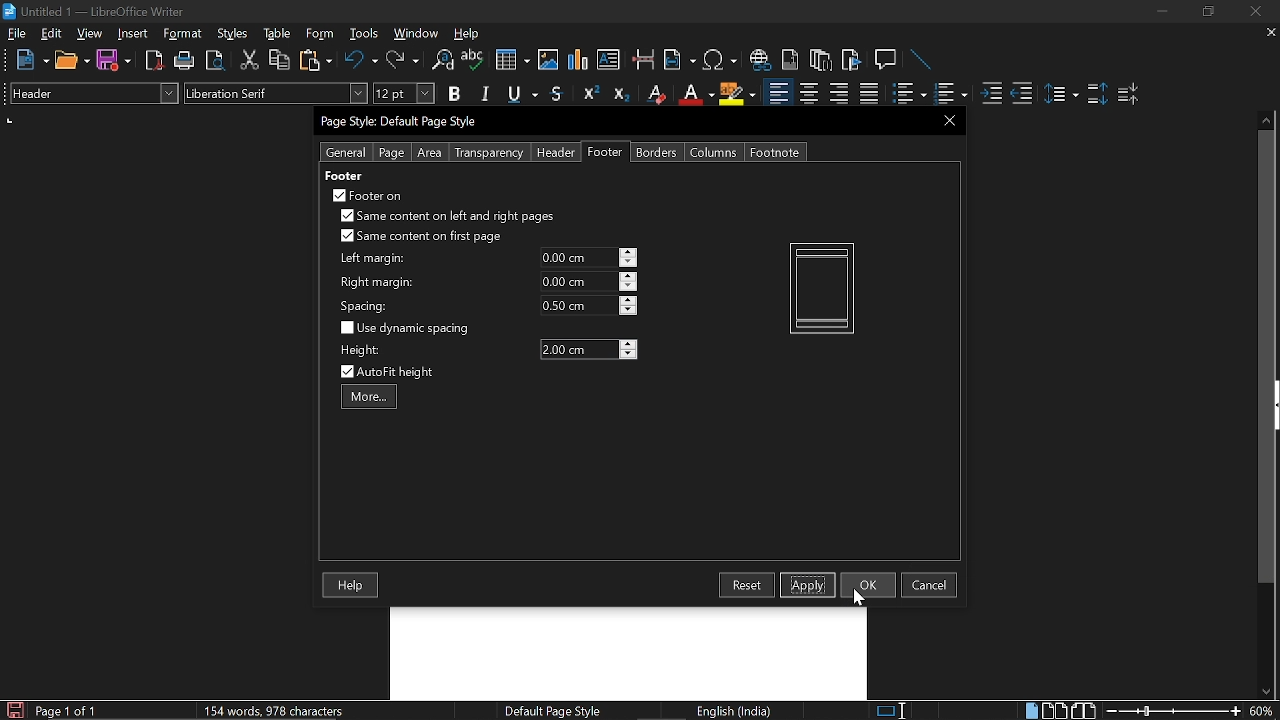  I want to click on Copy, so click(278, 60).